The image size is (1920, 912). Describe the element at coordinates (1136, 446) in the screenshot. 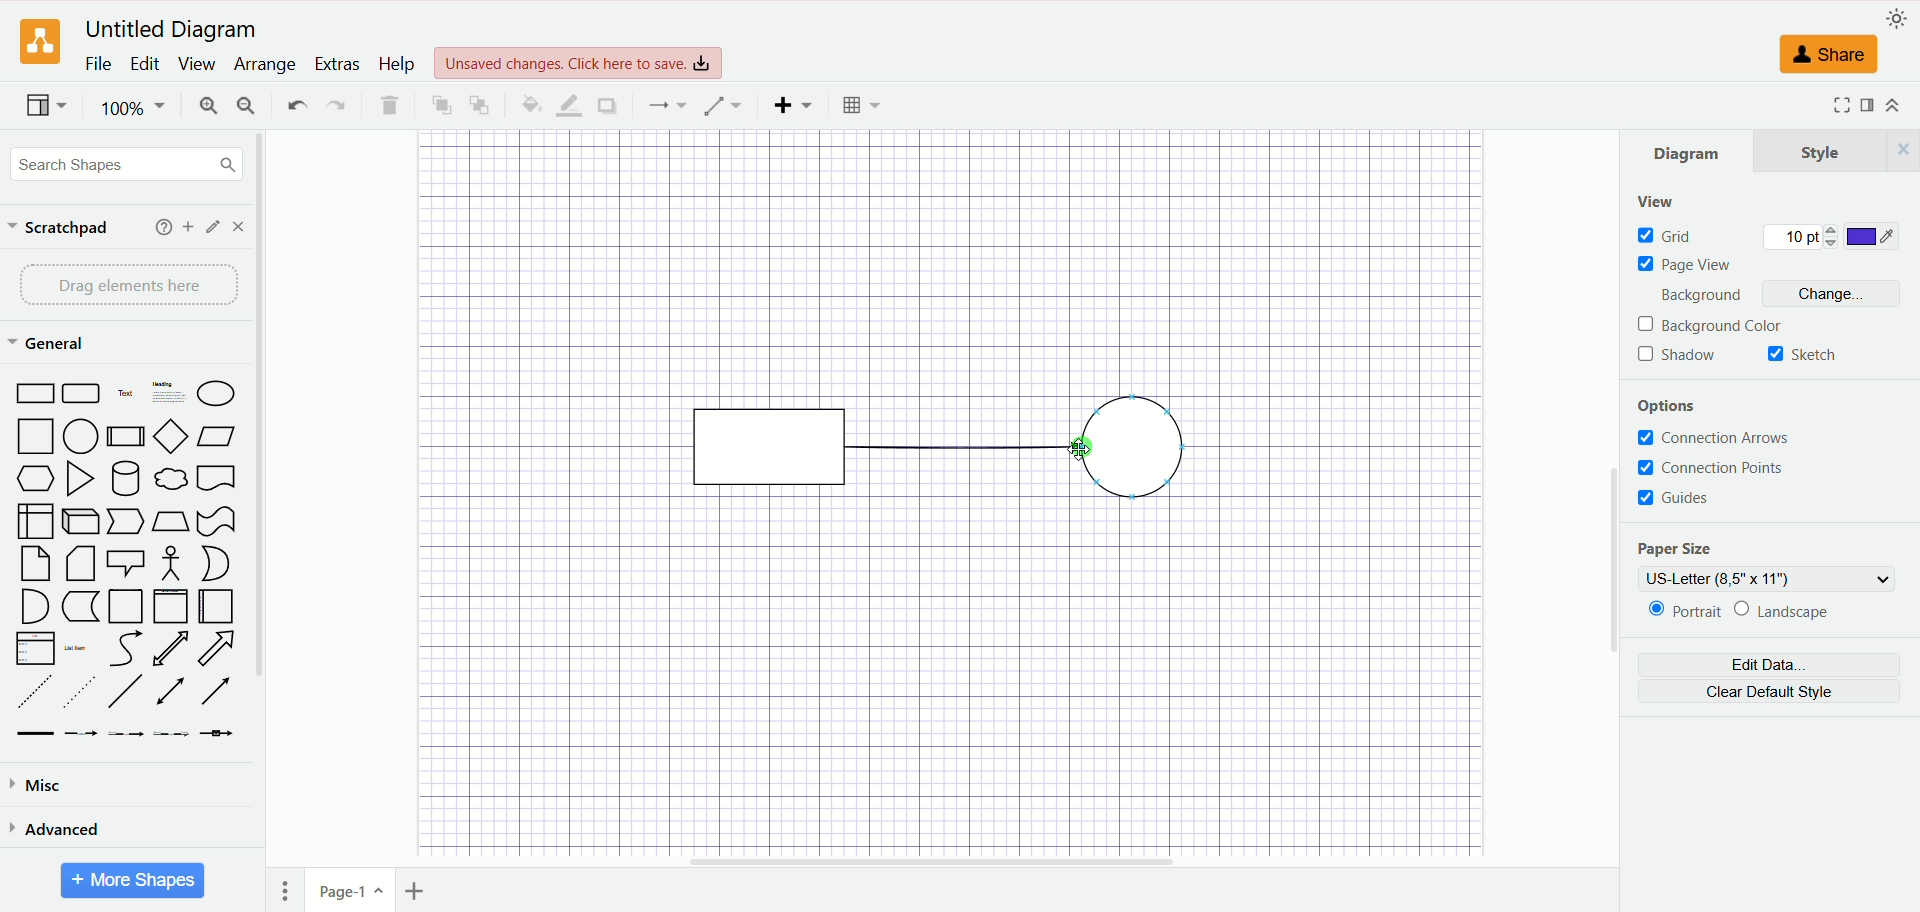

I see `circle` at that location.